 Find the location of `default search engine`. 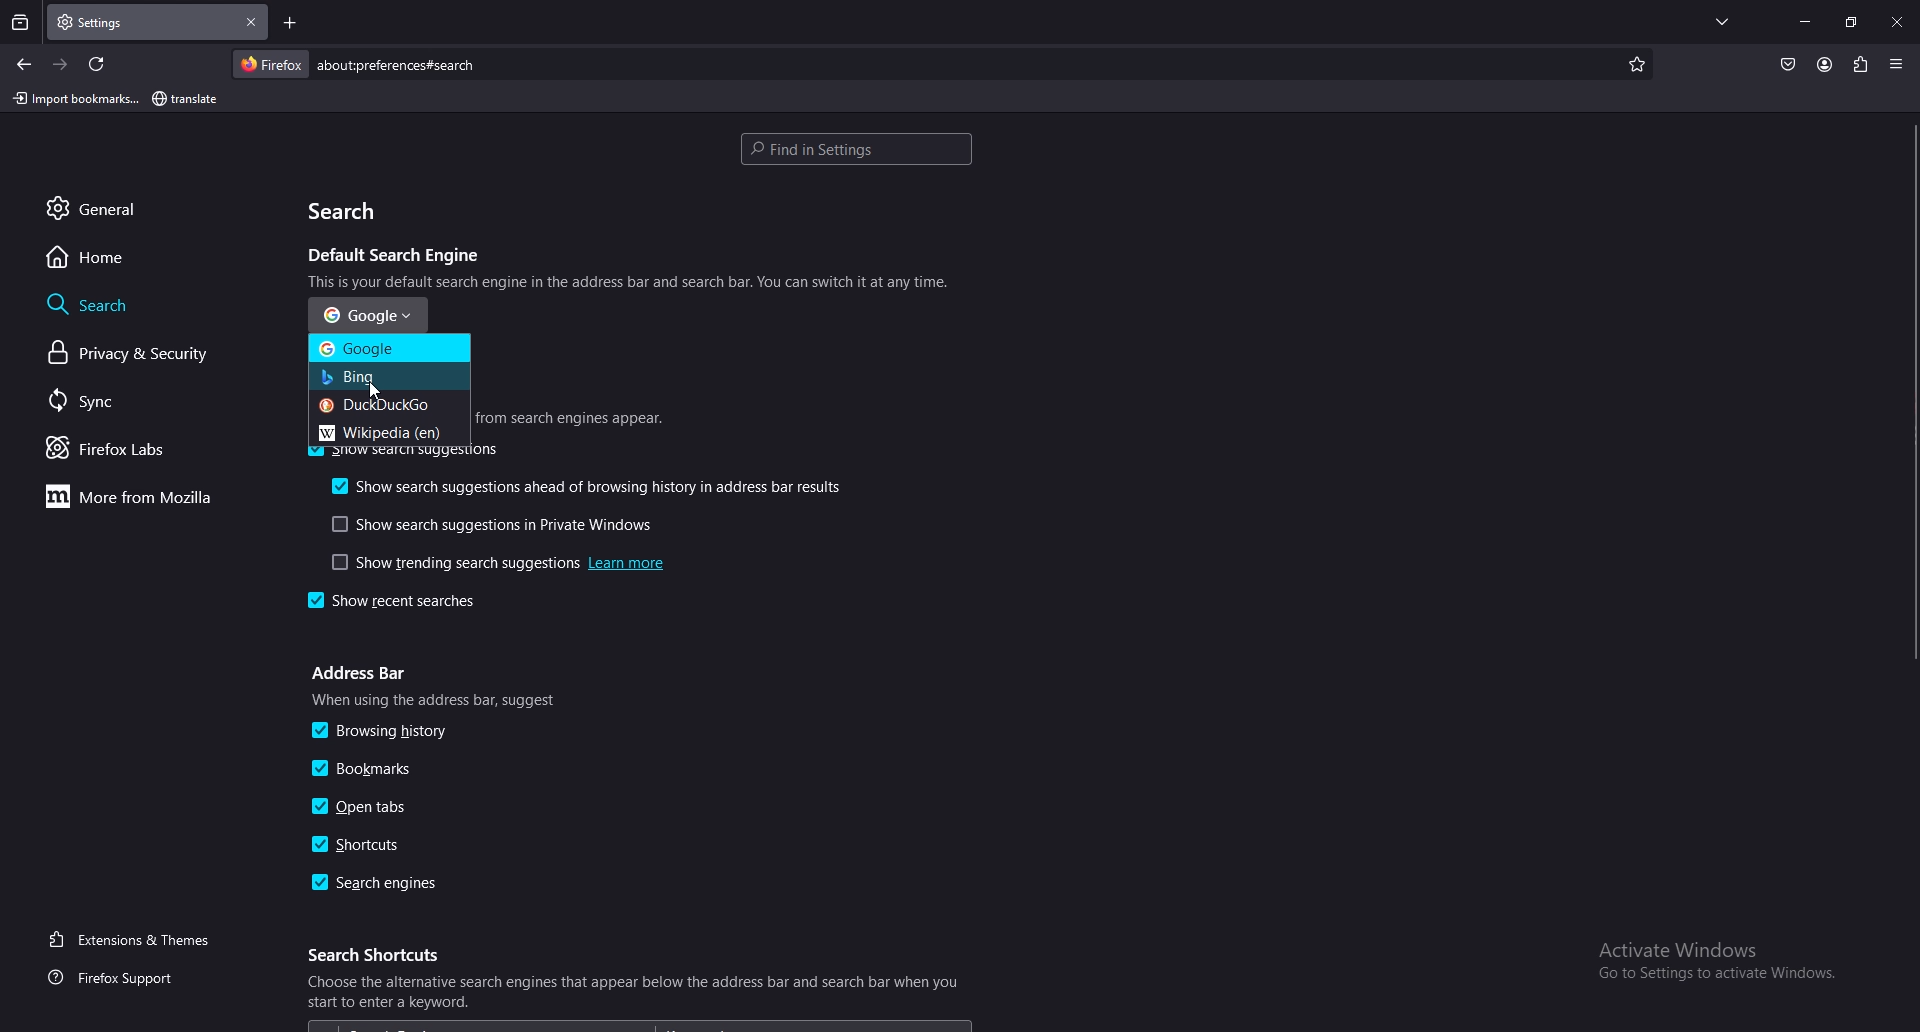

default search engine is located at coordinates (399, 257).